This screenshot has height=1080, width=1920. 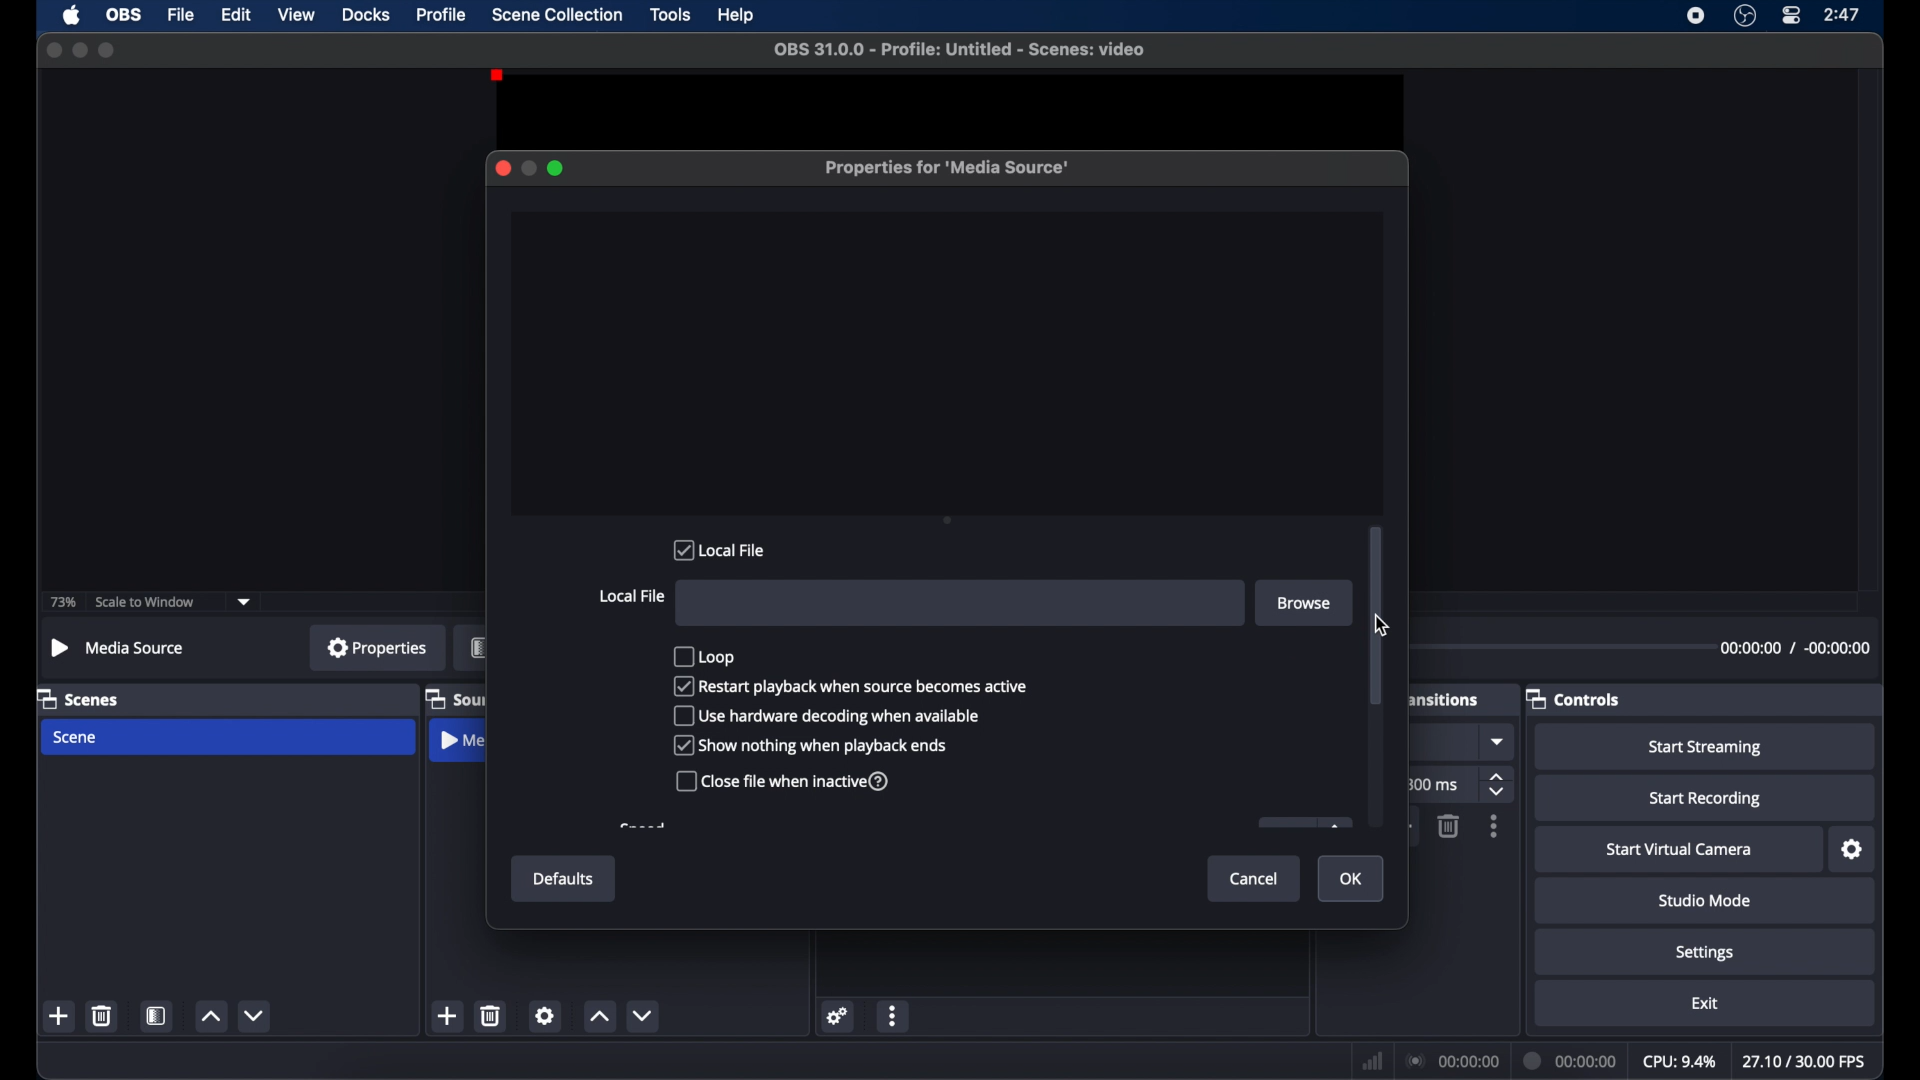 I want to click on duration, so click(x=1793, y=647).